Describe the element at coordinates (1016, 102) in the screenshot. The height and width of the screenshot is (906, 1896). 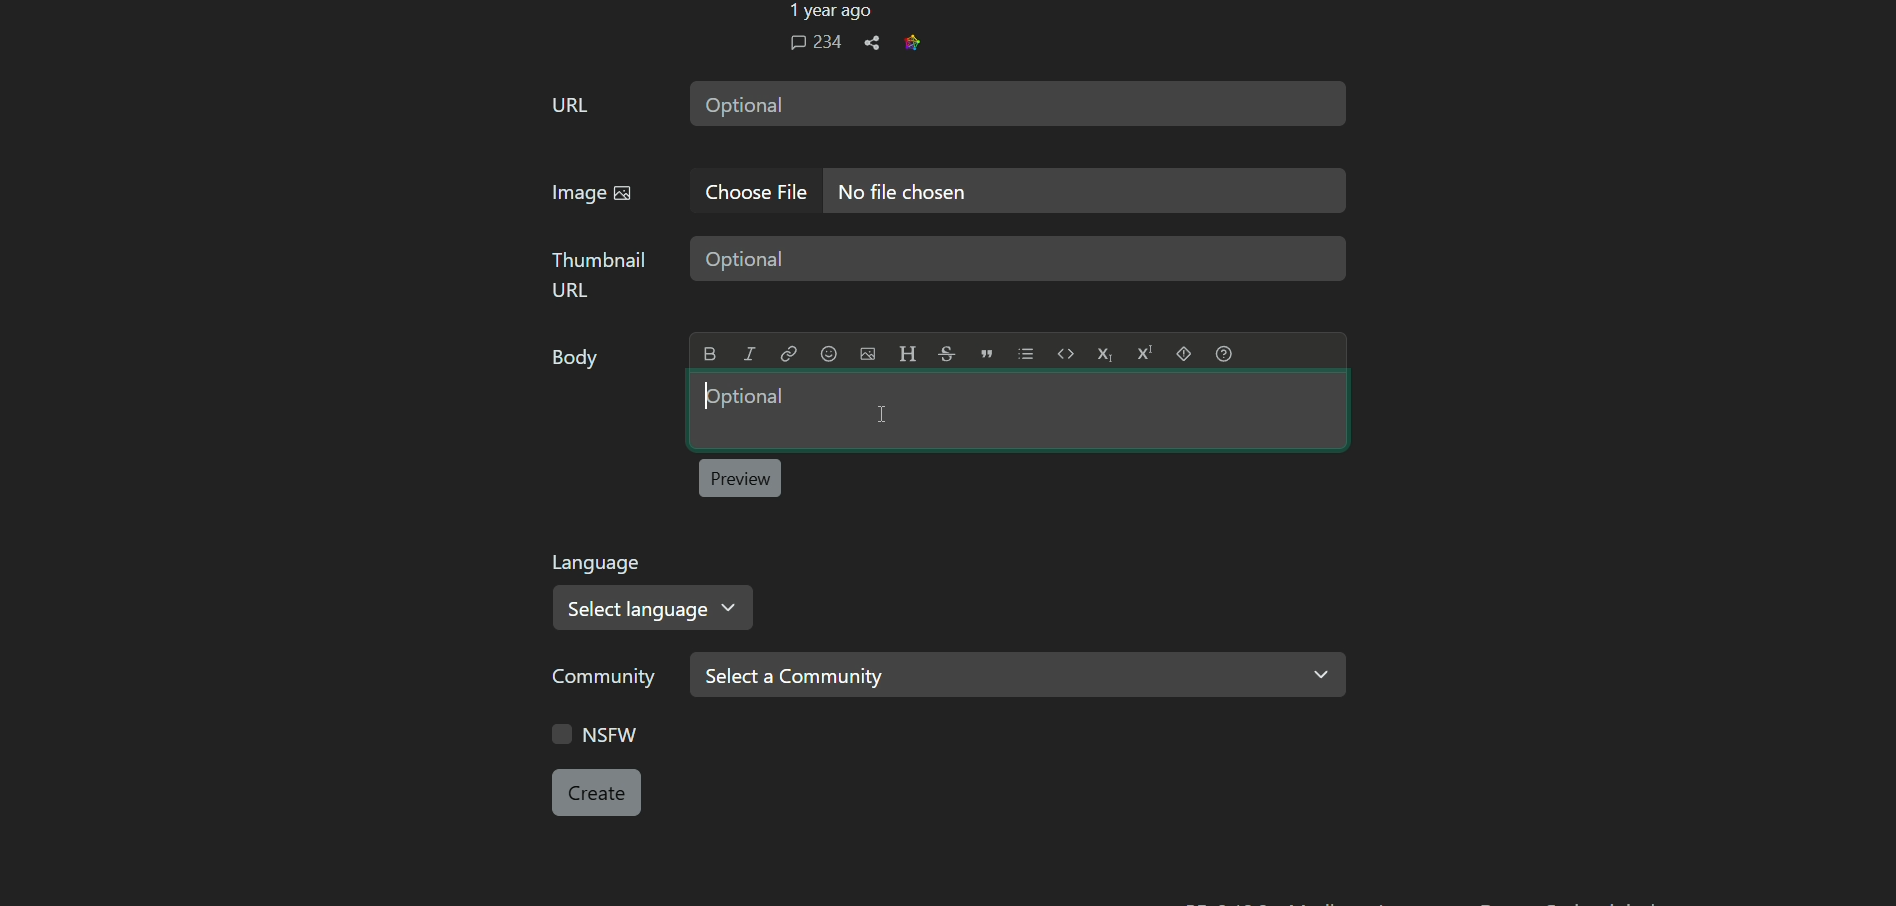
I see `text box` at that location.